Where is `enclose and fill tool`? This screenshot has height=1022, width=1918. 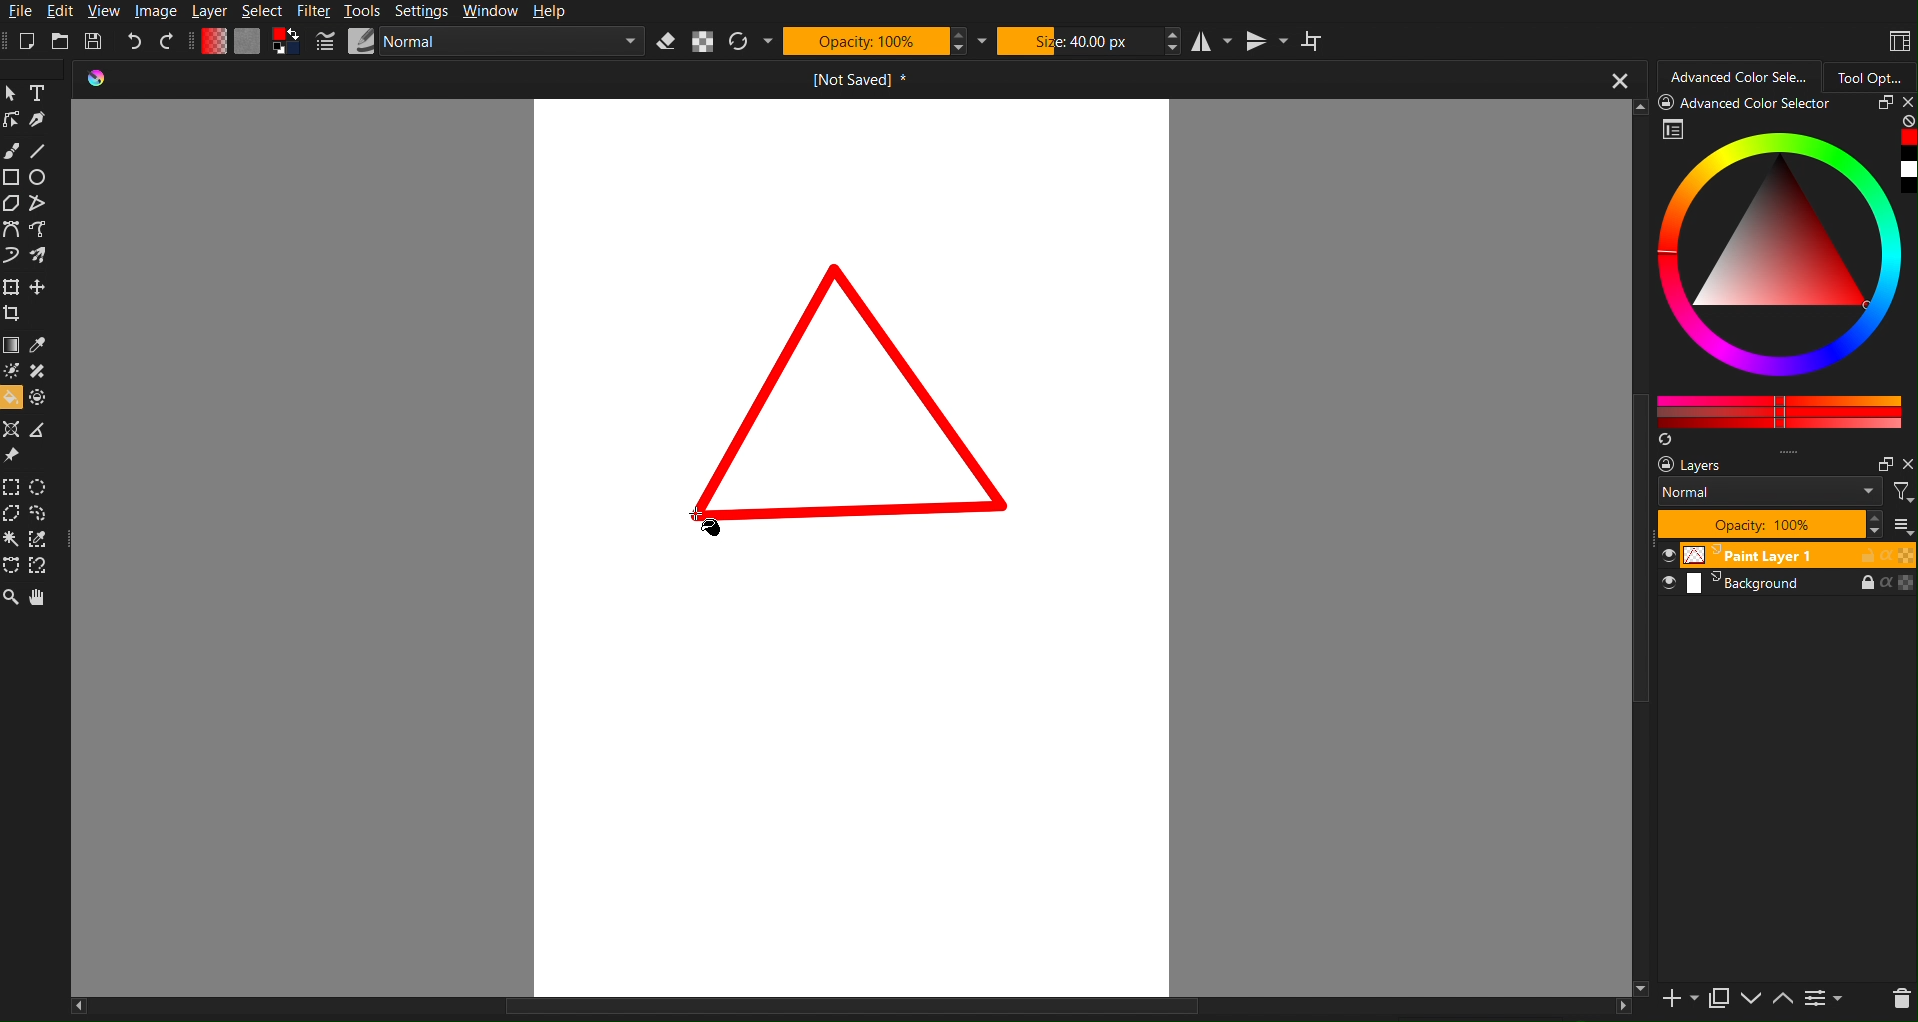 enclose and fill tool is located at coordinates (41, 396).